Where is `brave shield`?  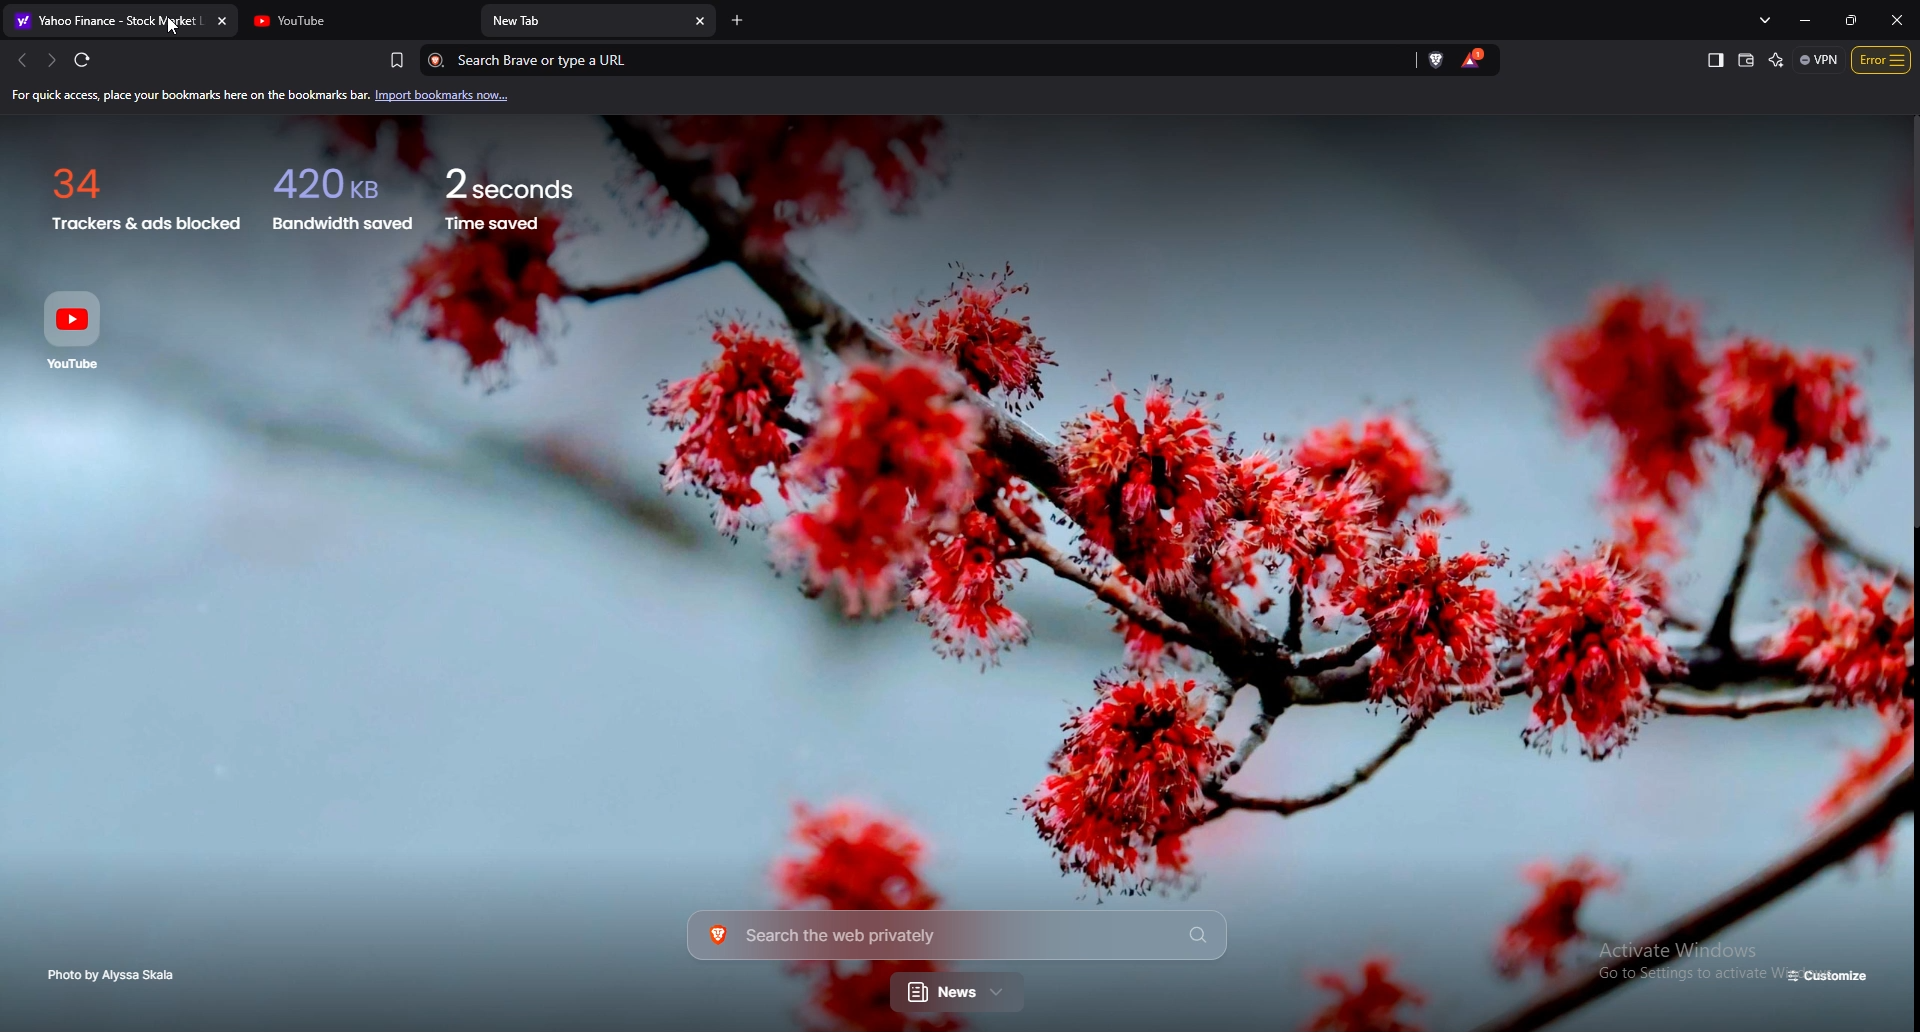
brave shield is located at coordinates (1438, 59).